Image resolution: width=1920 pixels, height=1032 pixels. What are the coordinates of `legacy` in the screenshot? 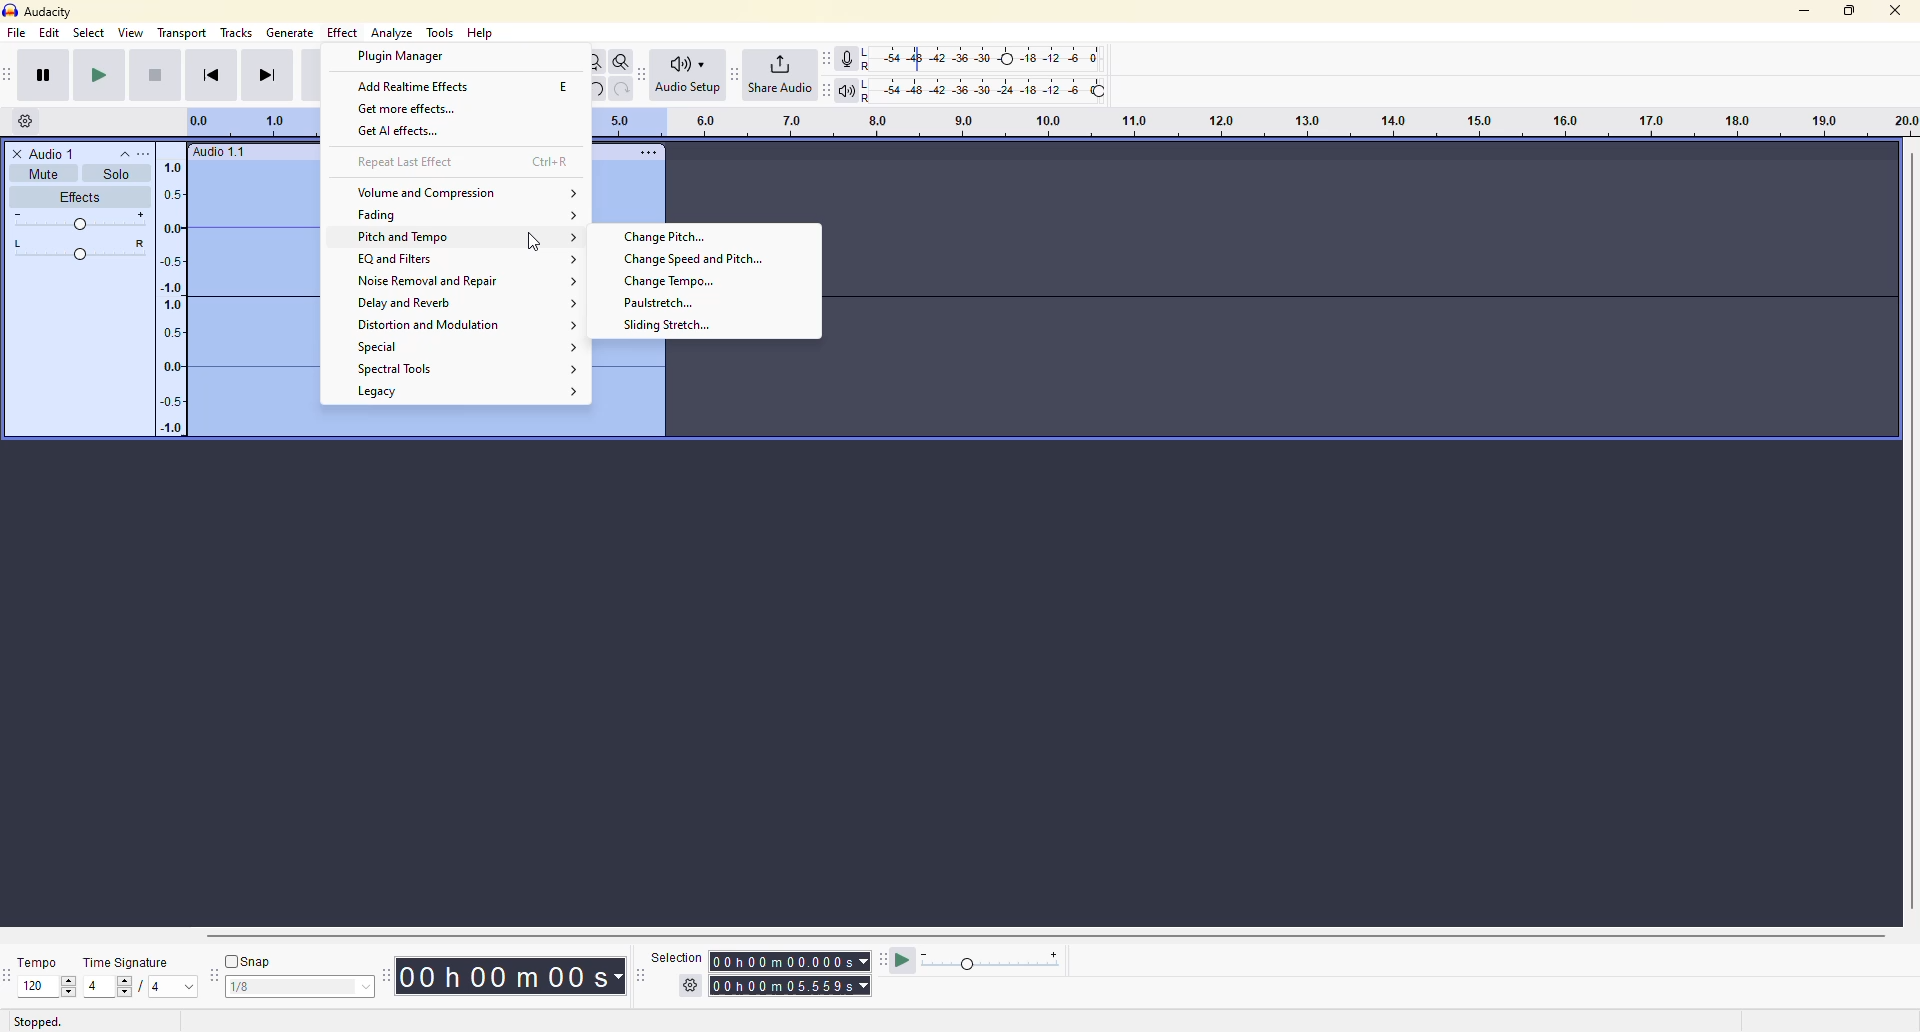 It's located at (381, 393).